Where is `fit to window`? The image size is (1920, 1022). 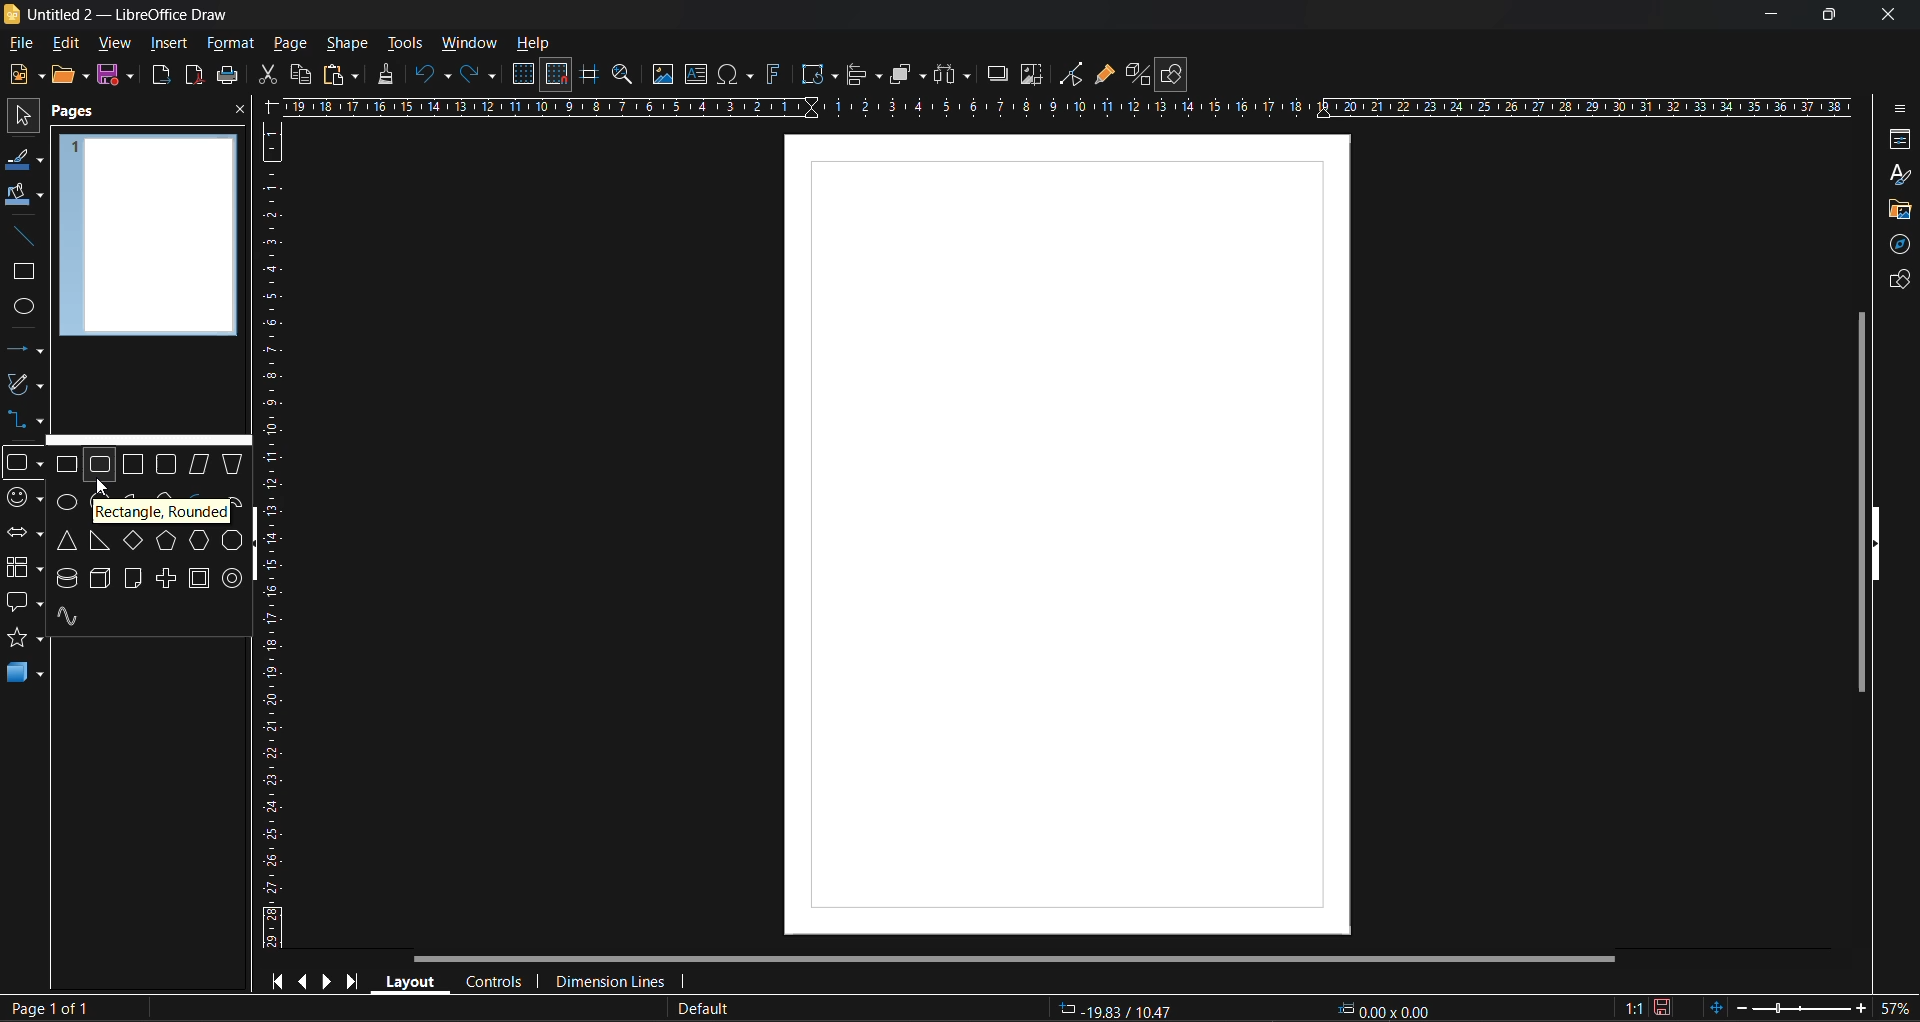
fit to window is located at coordinates (1715, 1007).